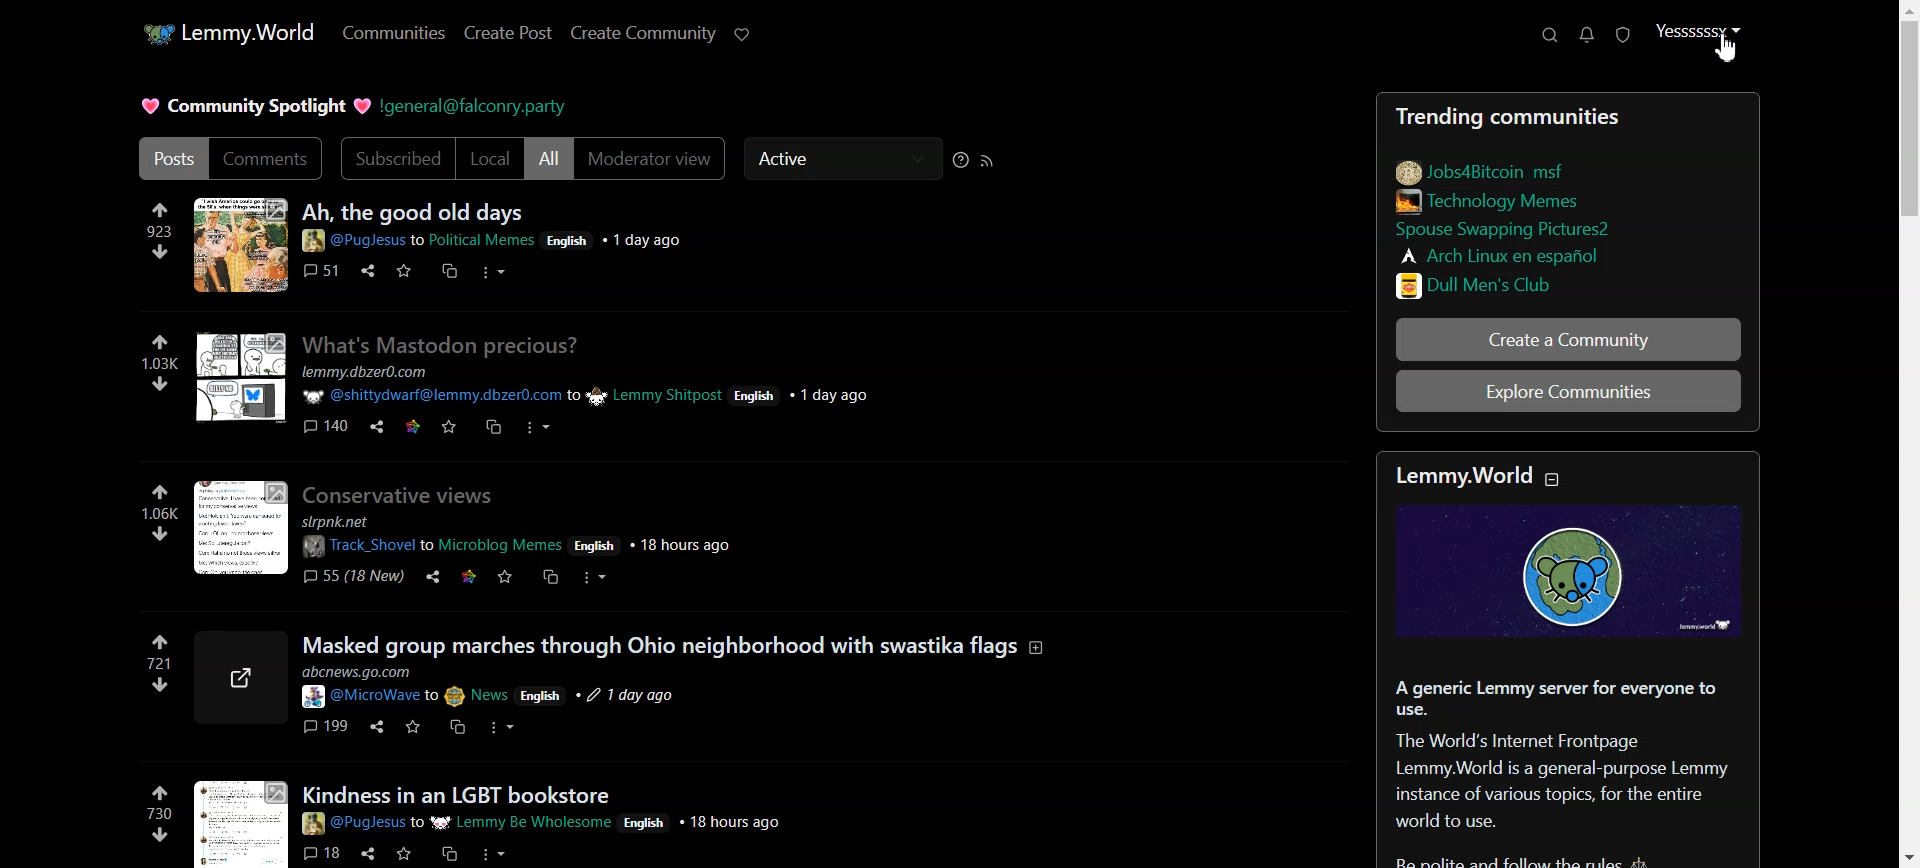 This screenshot has height=868, width=1920. I want to click on Posts, so click(169, 158).